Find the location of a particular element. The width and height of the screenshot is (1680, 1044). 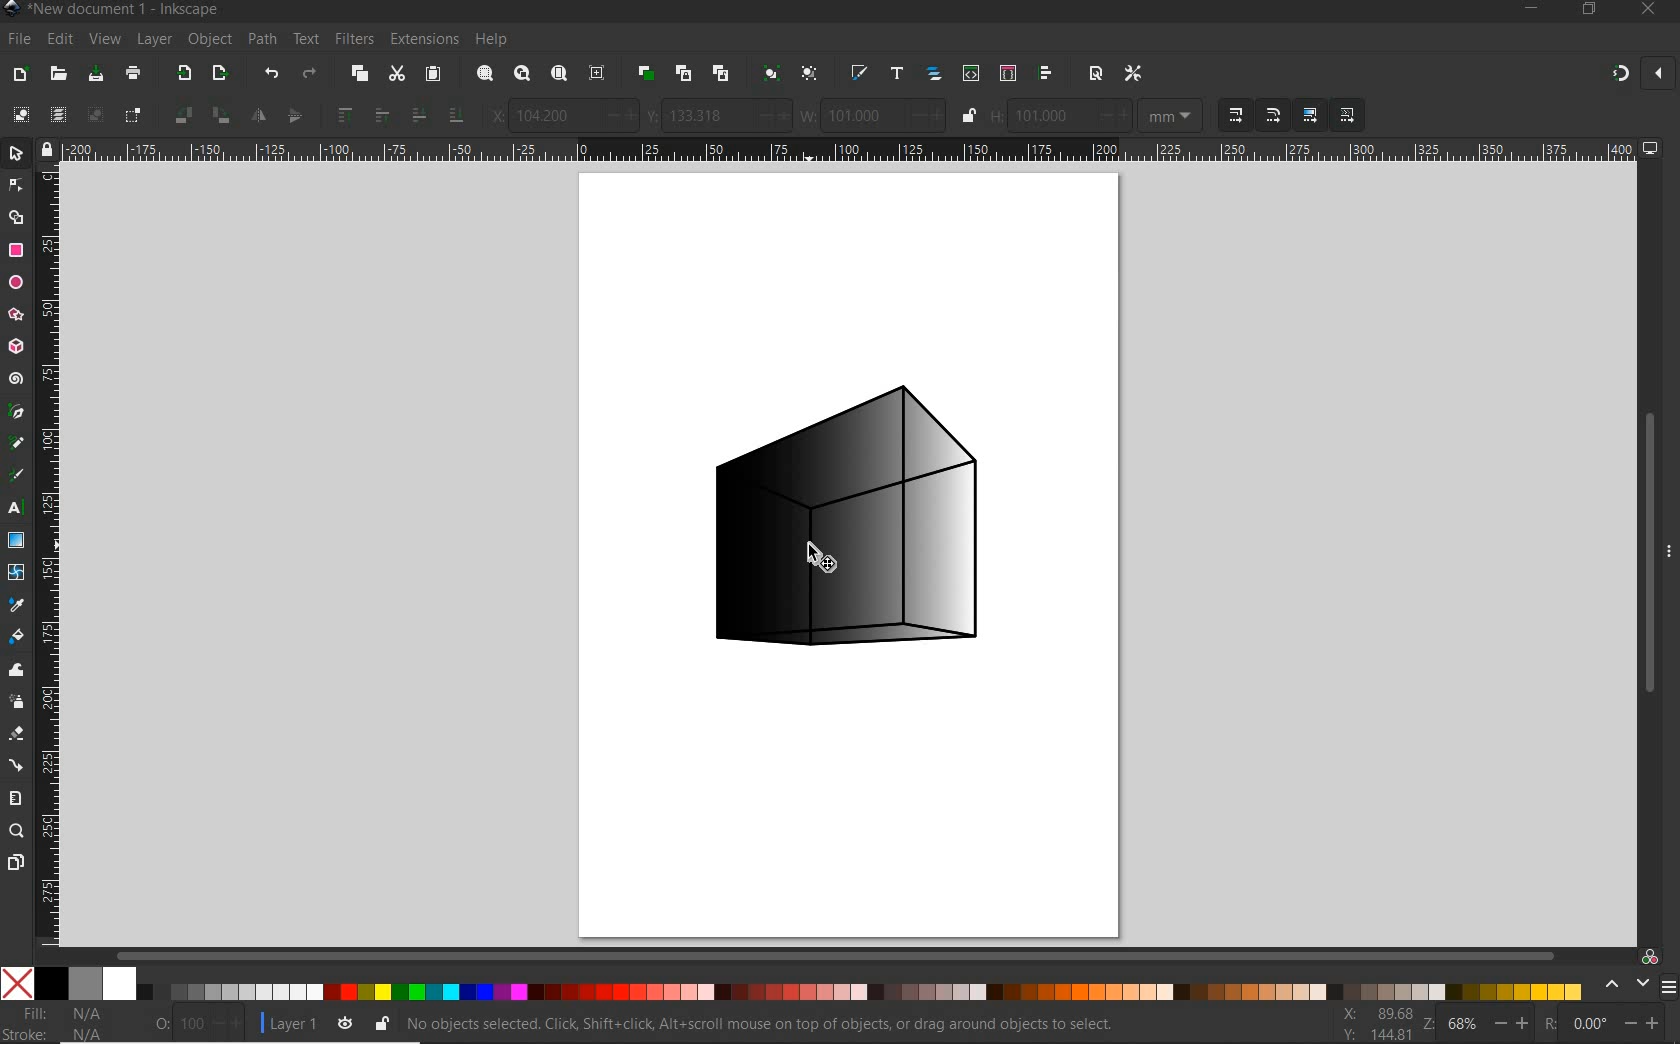

DESELECT ANY SELECTED OBJECT is located at coordinates (94, 115).